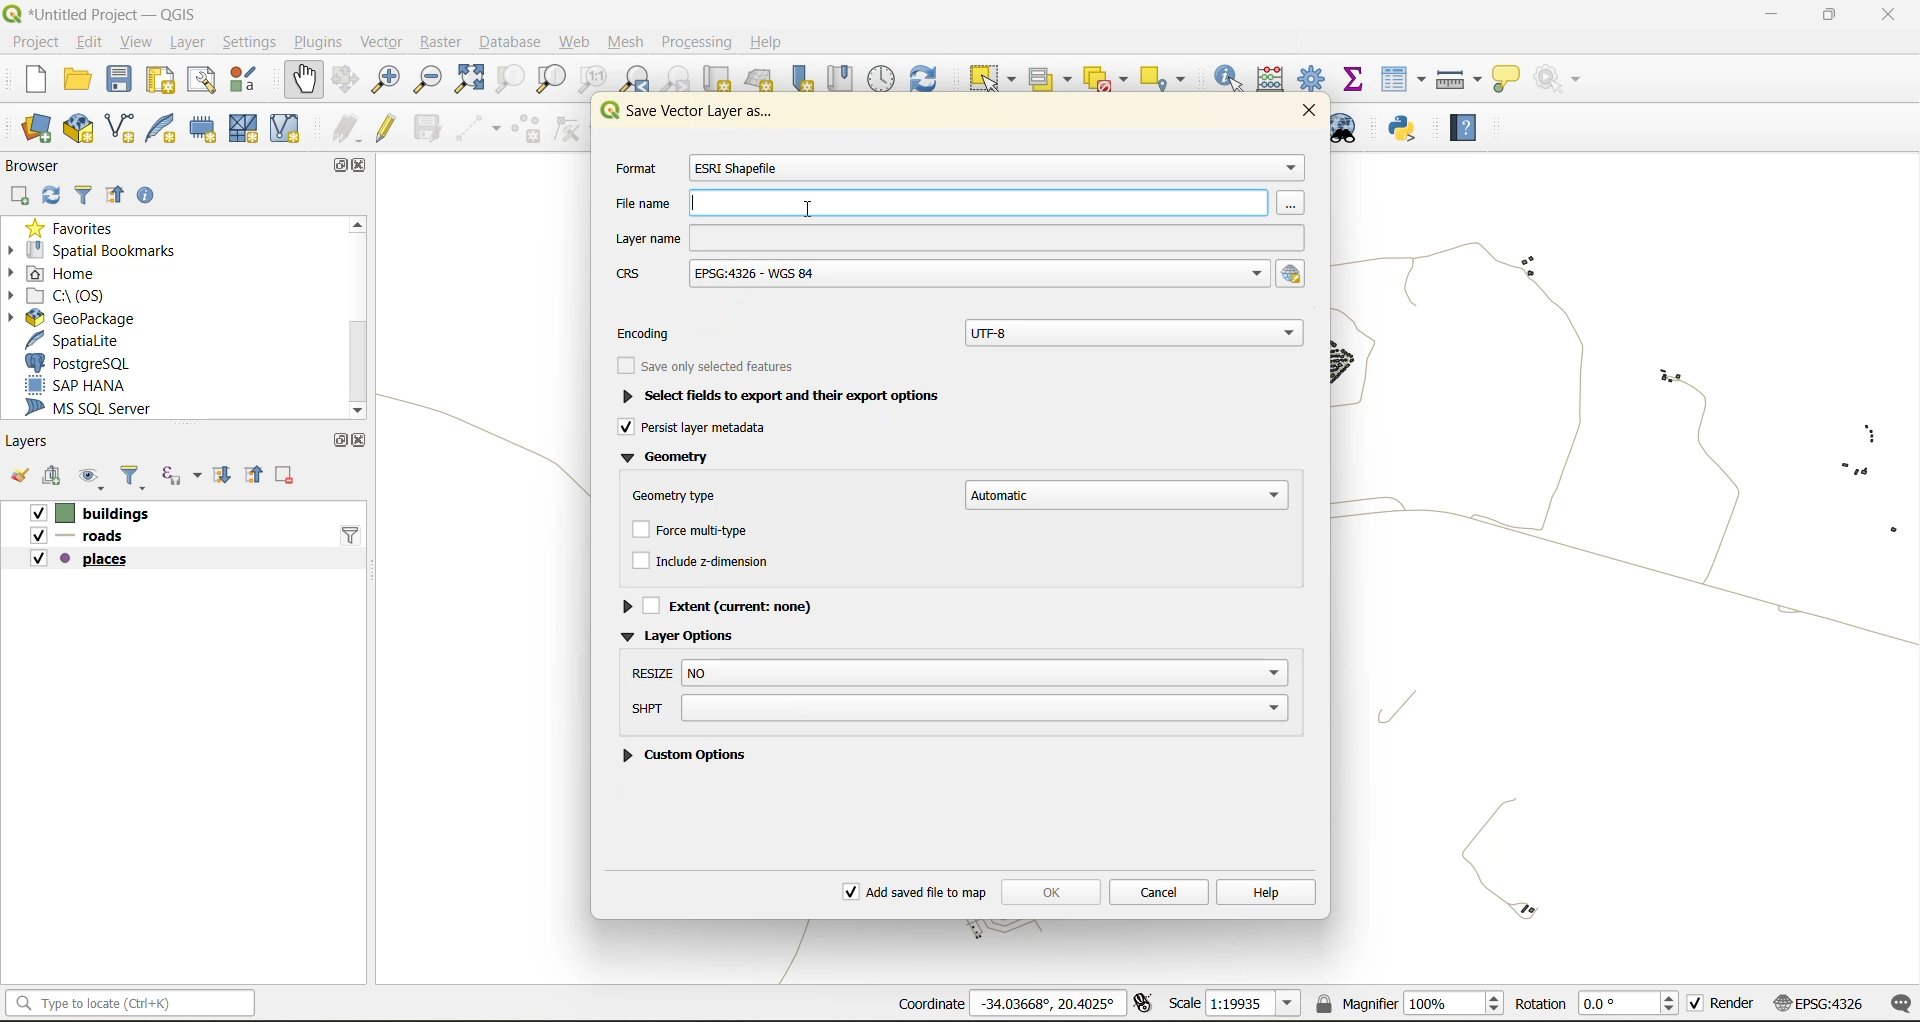  I want to click on magnifier, so click(1412, 1002).